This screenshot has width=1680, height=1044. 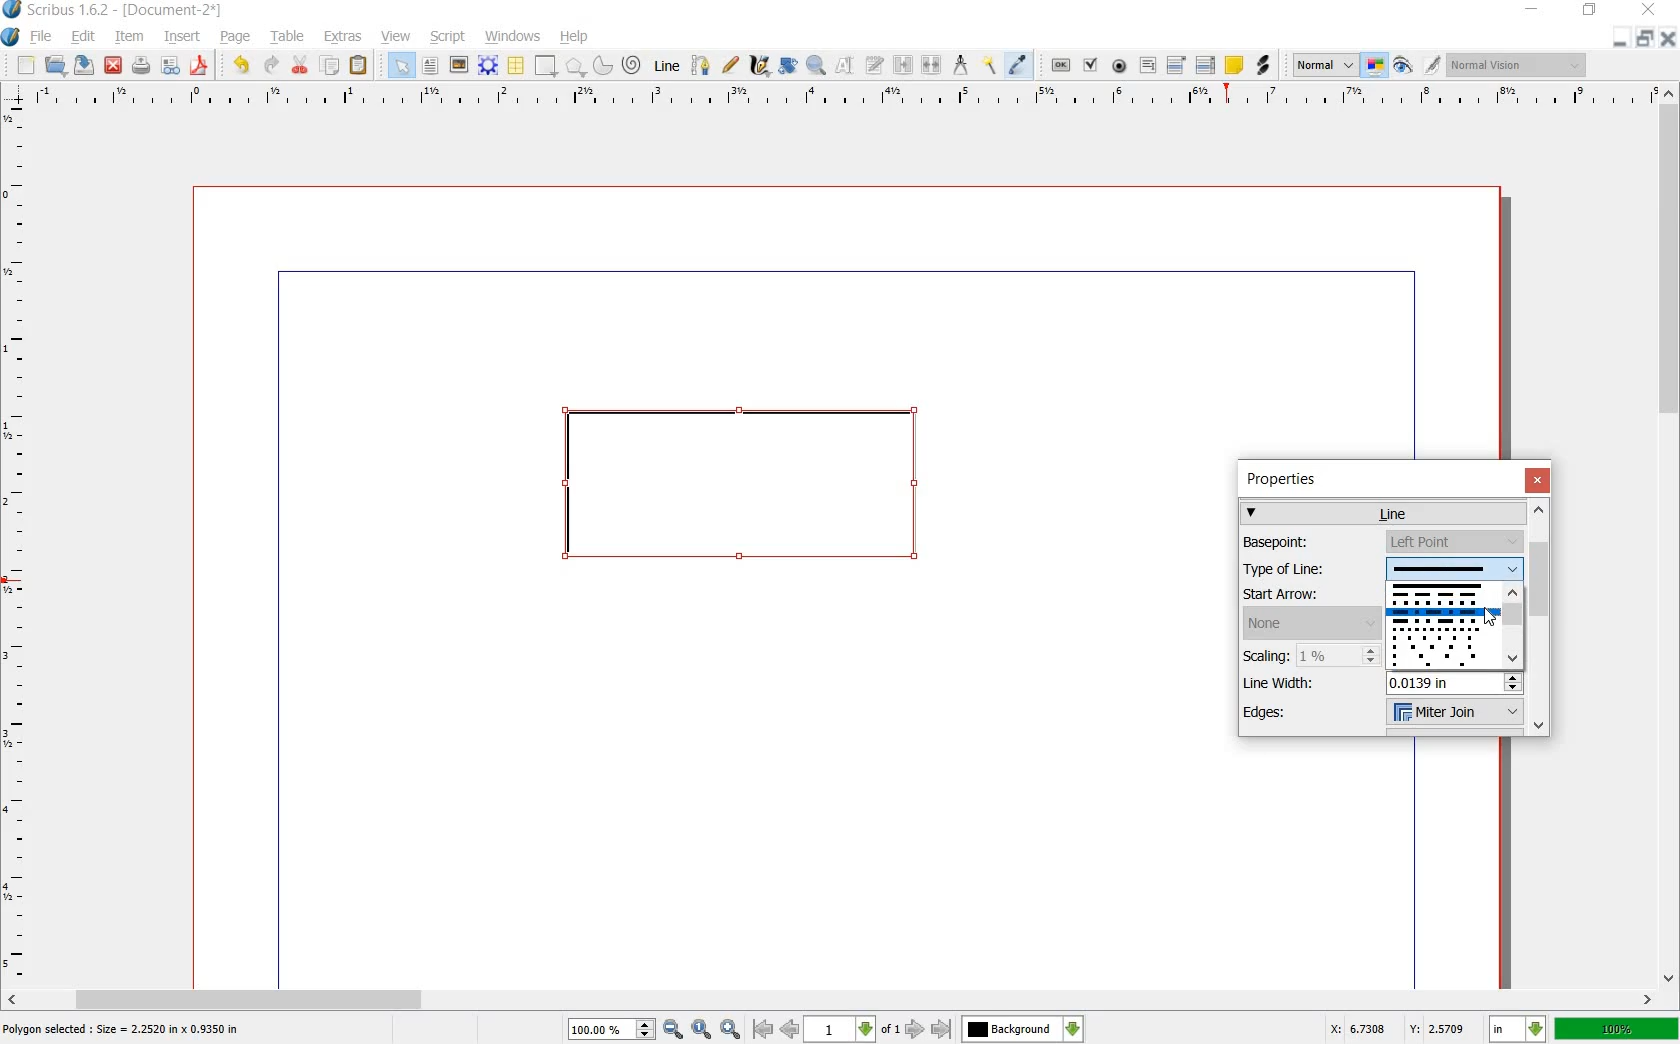 What do you see at coordinates (360, 65) in the screenshot?
I see `PASTE` at bounding box center [360, 65].